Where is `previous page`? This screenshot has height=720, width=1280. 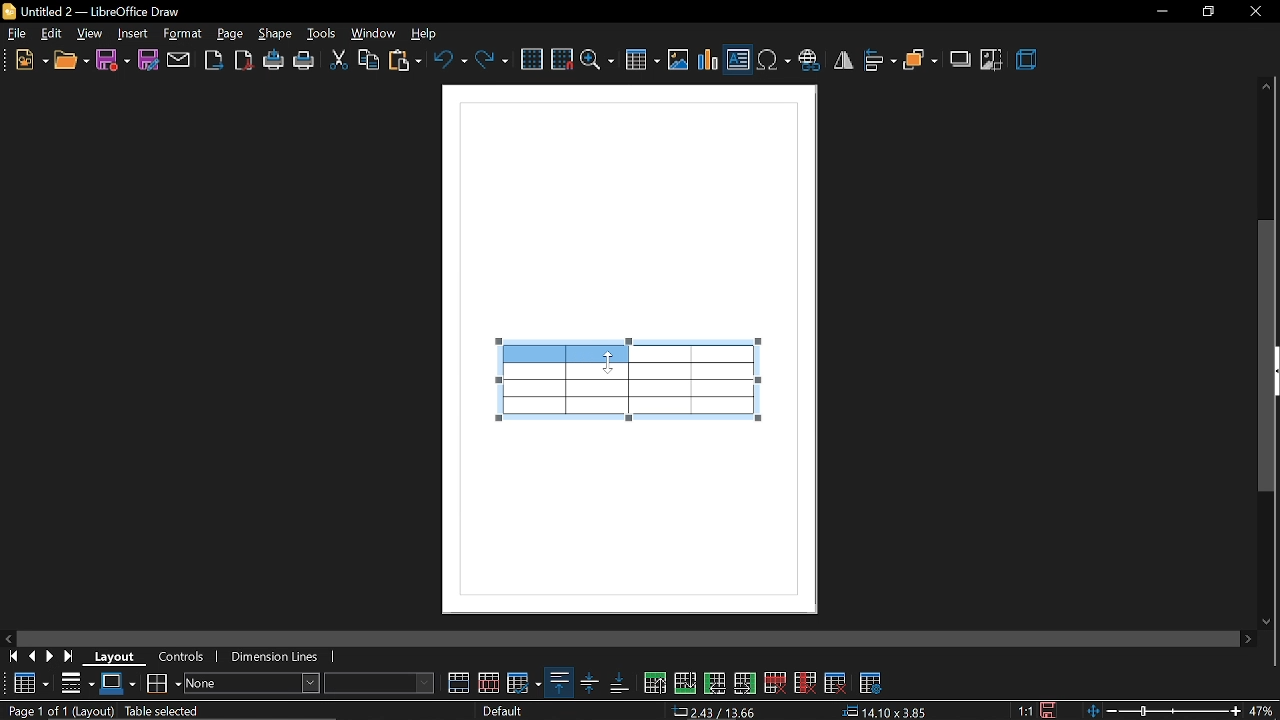 previous page is located at coordinates (32, 657).